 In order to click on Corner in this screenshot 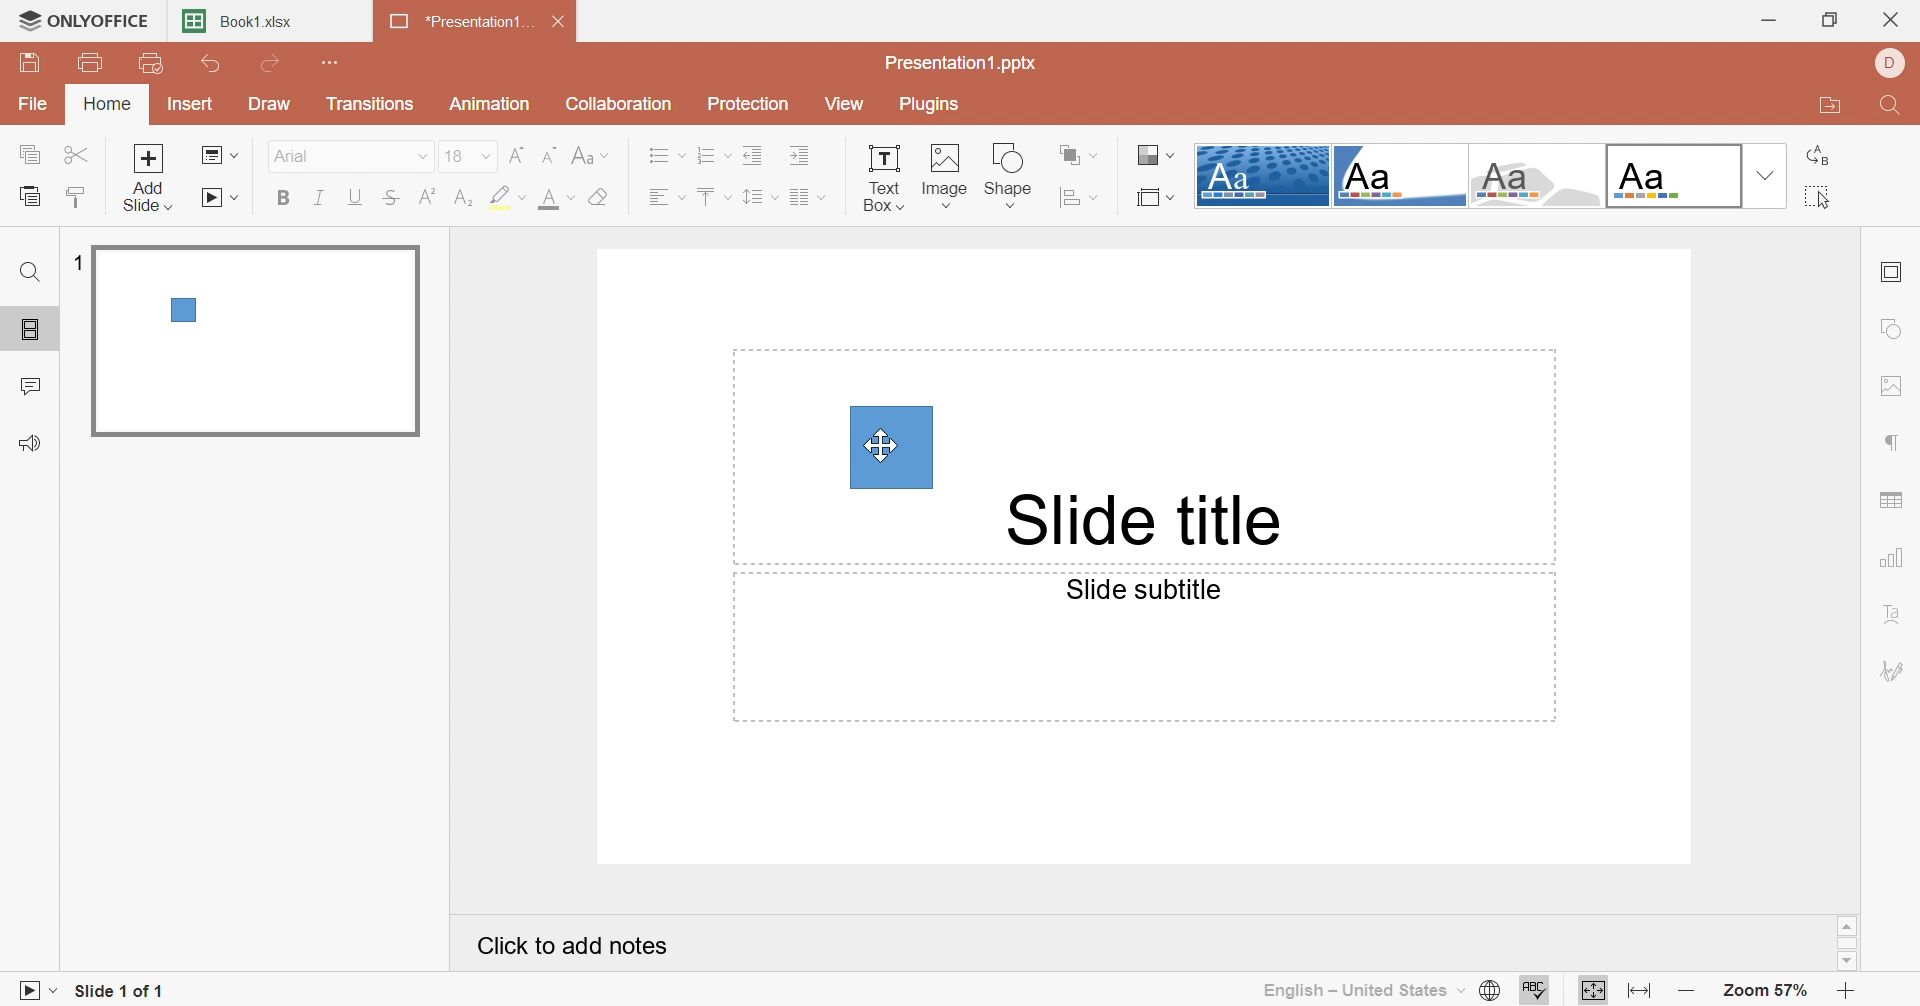, I will do `click(1401, 177)`.